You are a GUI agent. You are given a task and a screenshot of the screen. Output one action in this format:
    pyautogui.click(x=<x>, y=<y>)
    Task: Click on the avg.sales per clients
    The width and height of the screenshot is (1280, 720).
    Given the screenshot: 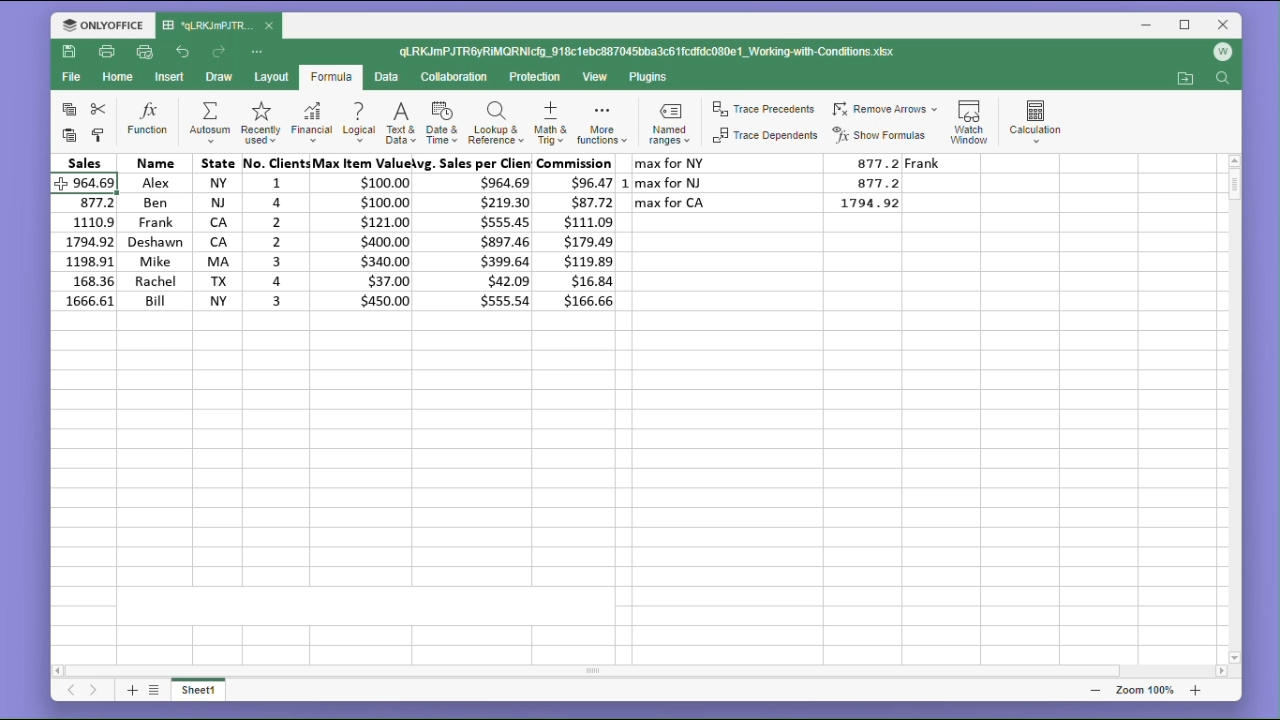 What is the action you would take?
    pyautogui.click(x=477, y=238)
    